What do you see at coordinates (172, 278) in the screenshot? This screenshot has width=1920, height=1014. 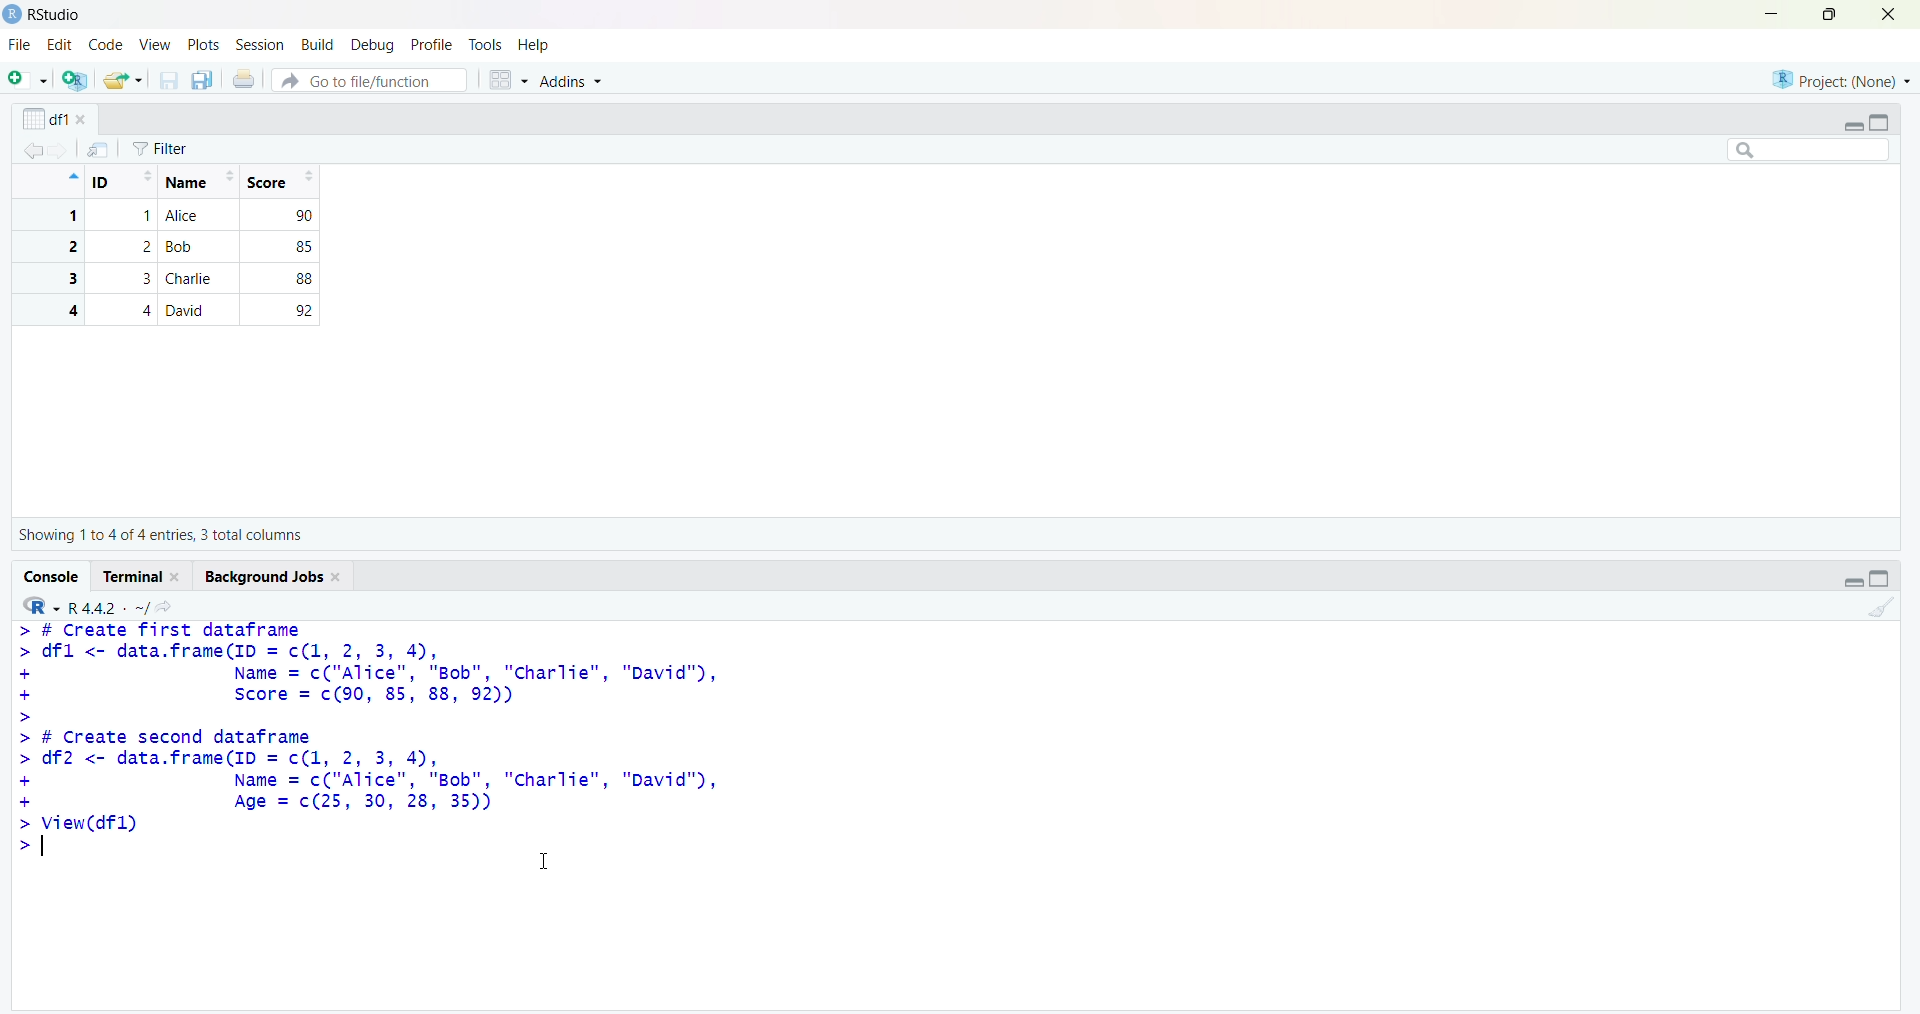 I see `3 3 Charlie 88` at bounding box center [172, 278].